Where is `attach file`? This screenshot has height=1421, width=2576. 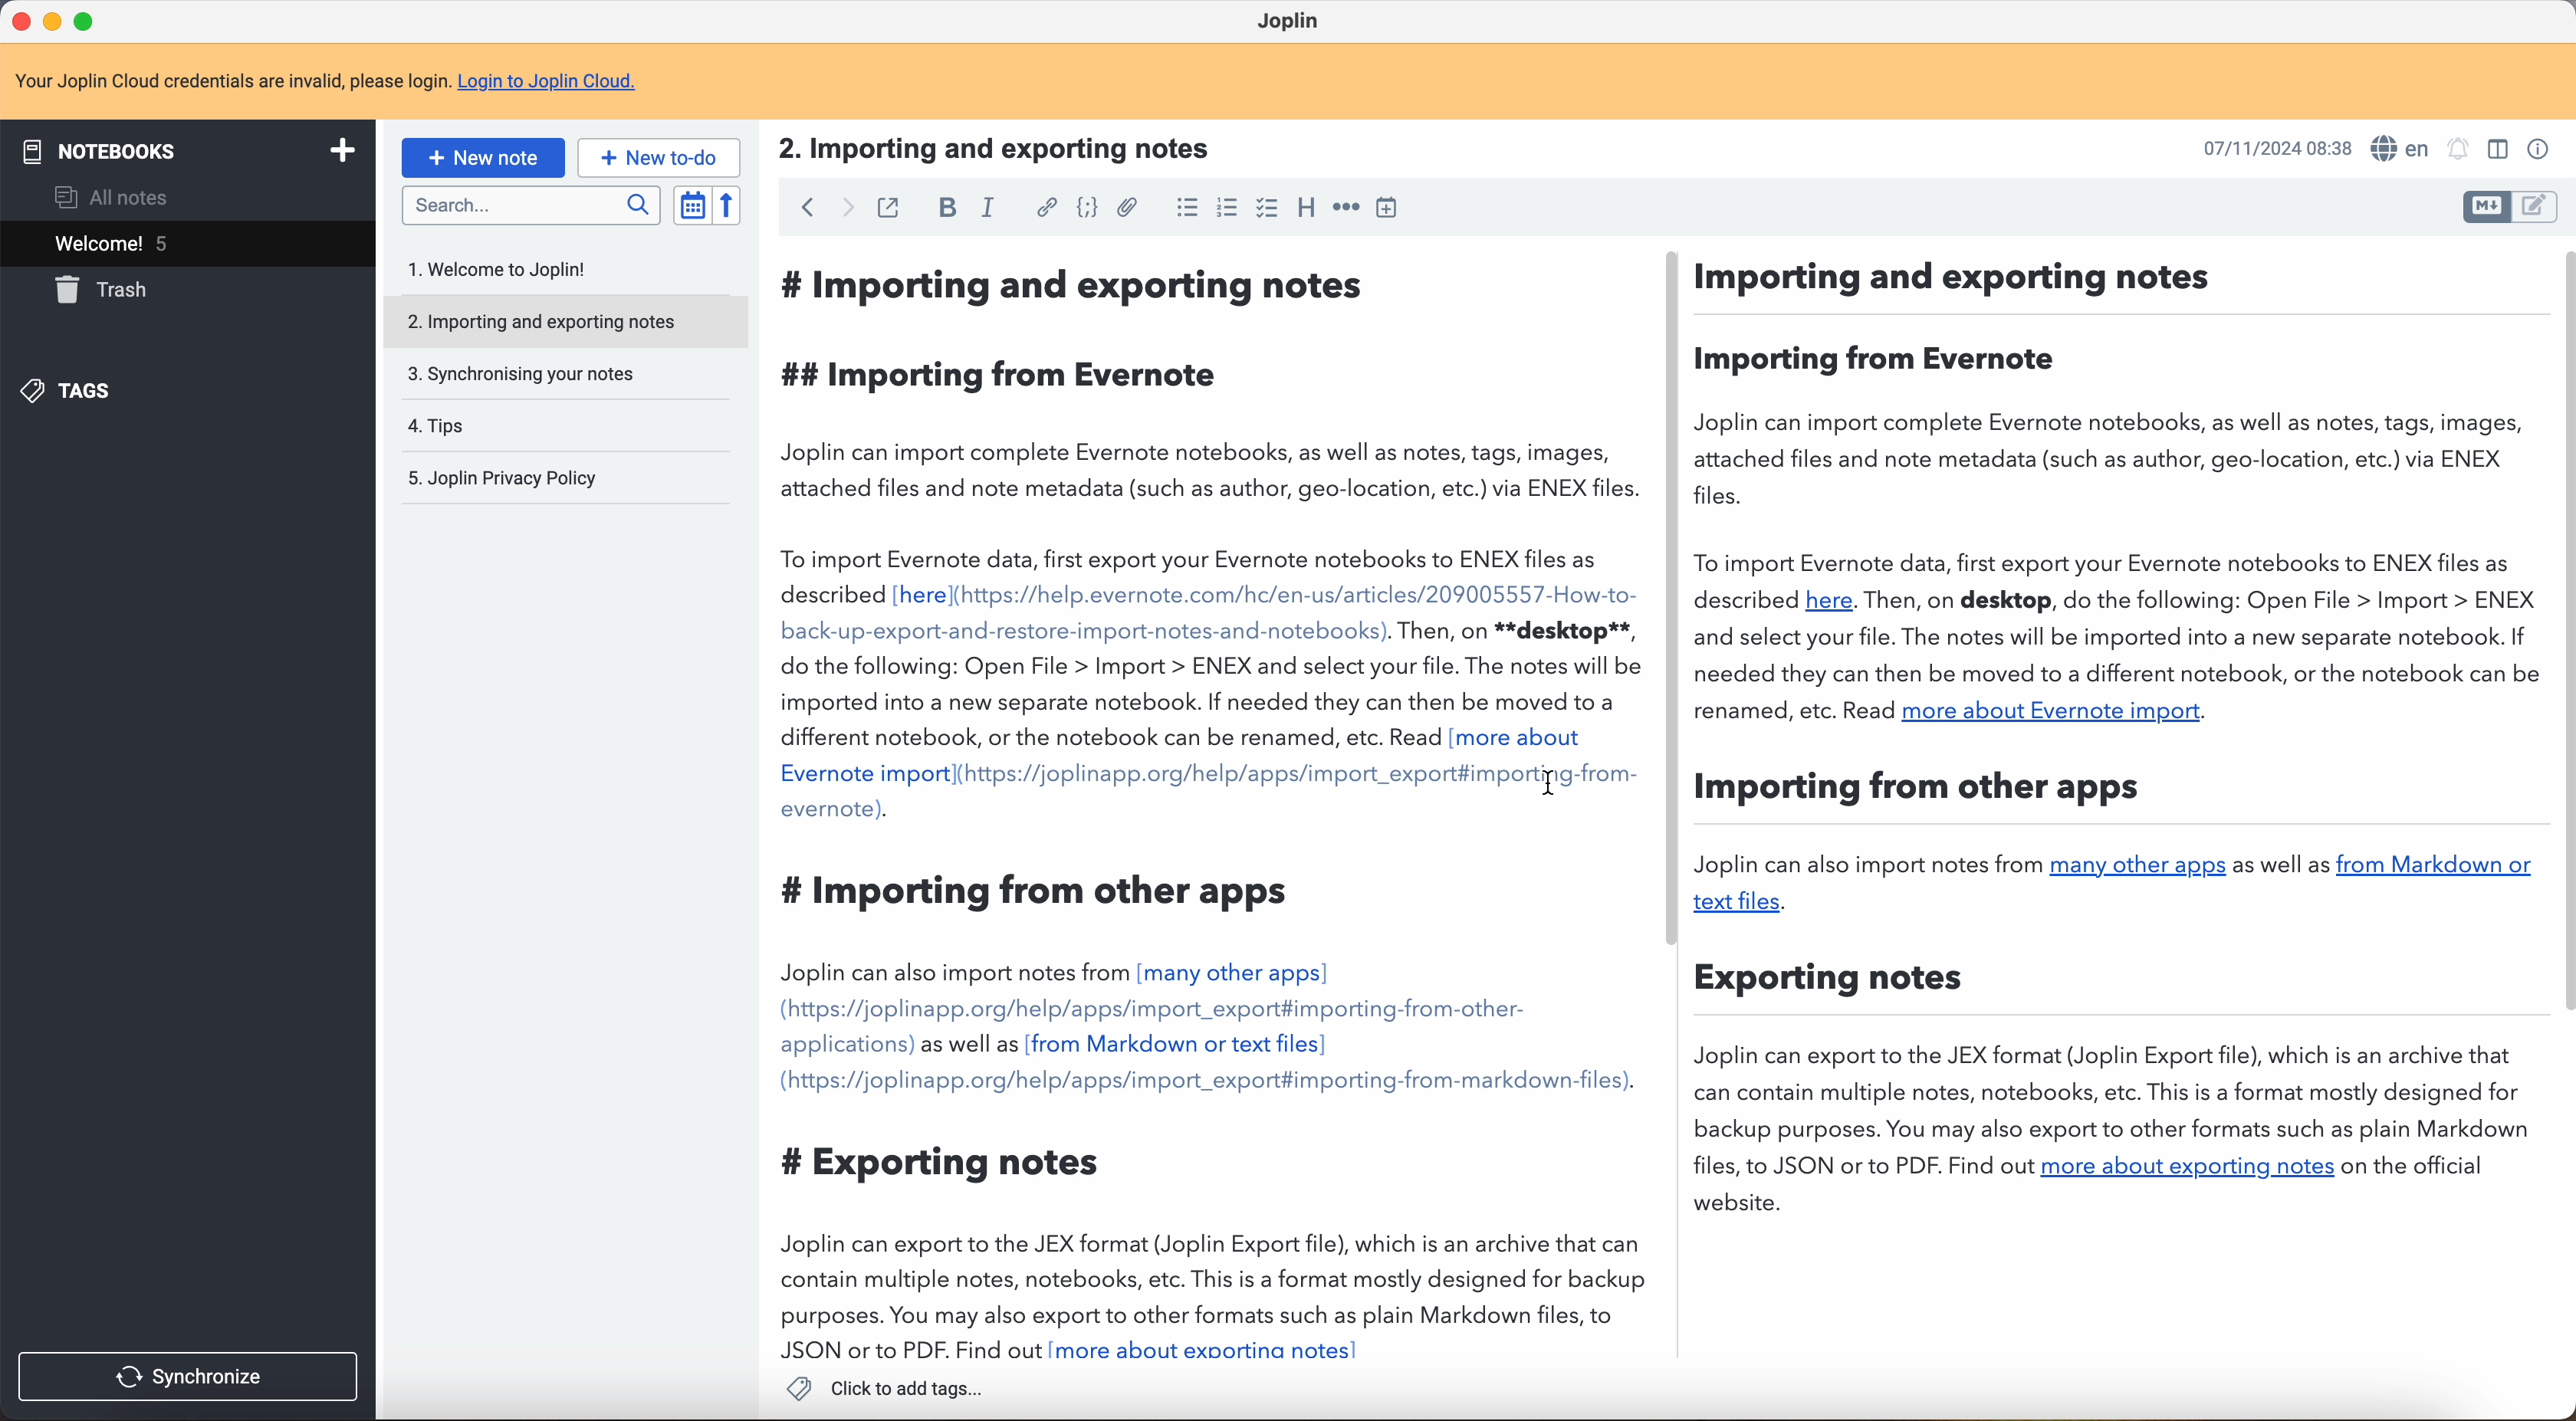 attach file is located at coordinates (1127, 207).